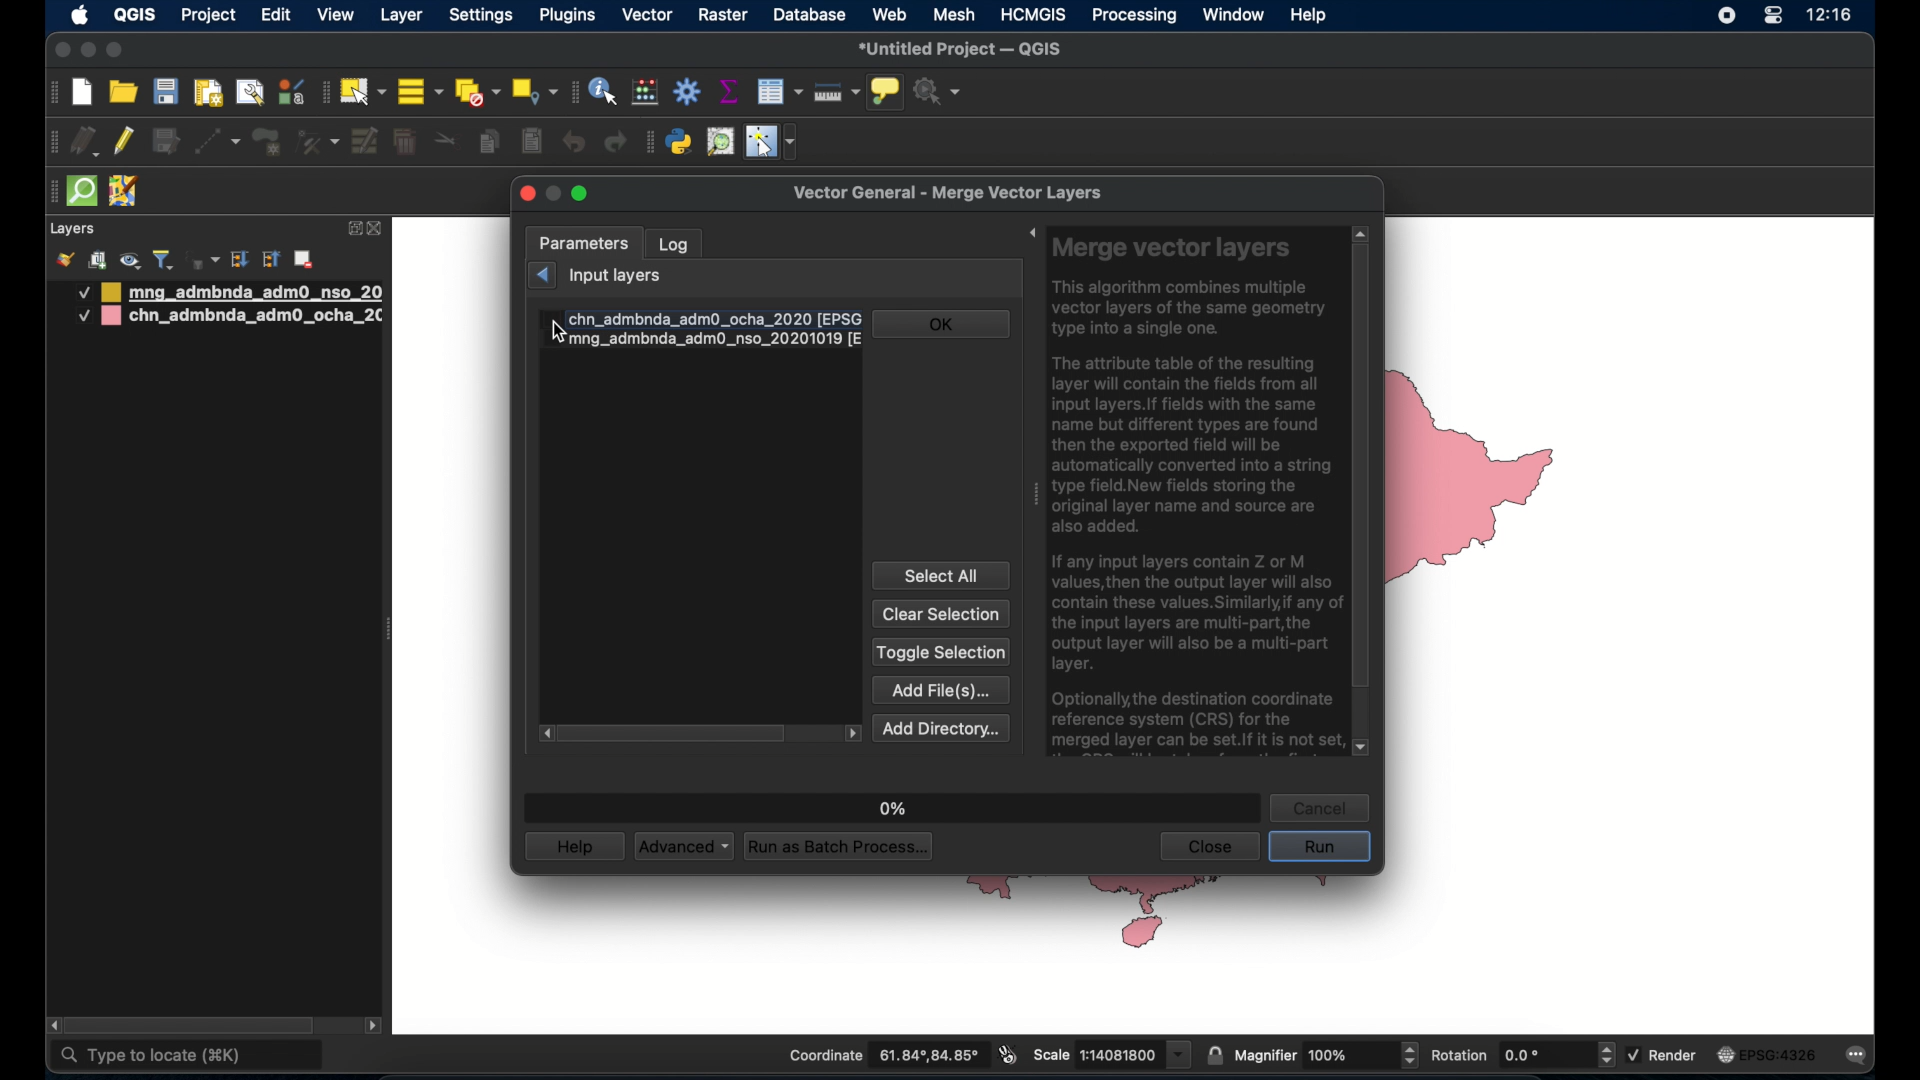  What do you see at coordinates (615, 142) in the screenshot?
I see `redo` at bounding box center [615, 142].